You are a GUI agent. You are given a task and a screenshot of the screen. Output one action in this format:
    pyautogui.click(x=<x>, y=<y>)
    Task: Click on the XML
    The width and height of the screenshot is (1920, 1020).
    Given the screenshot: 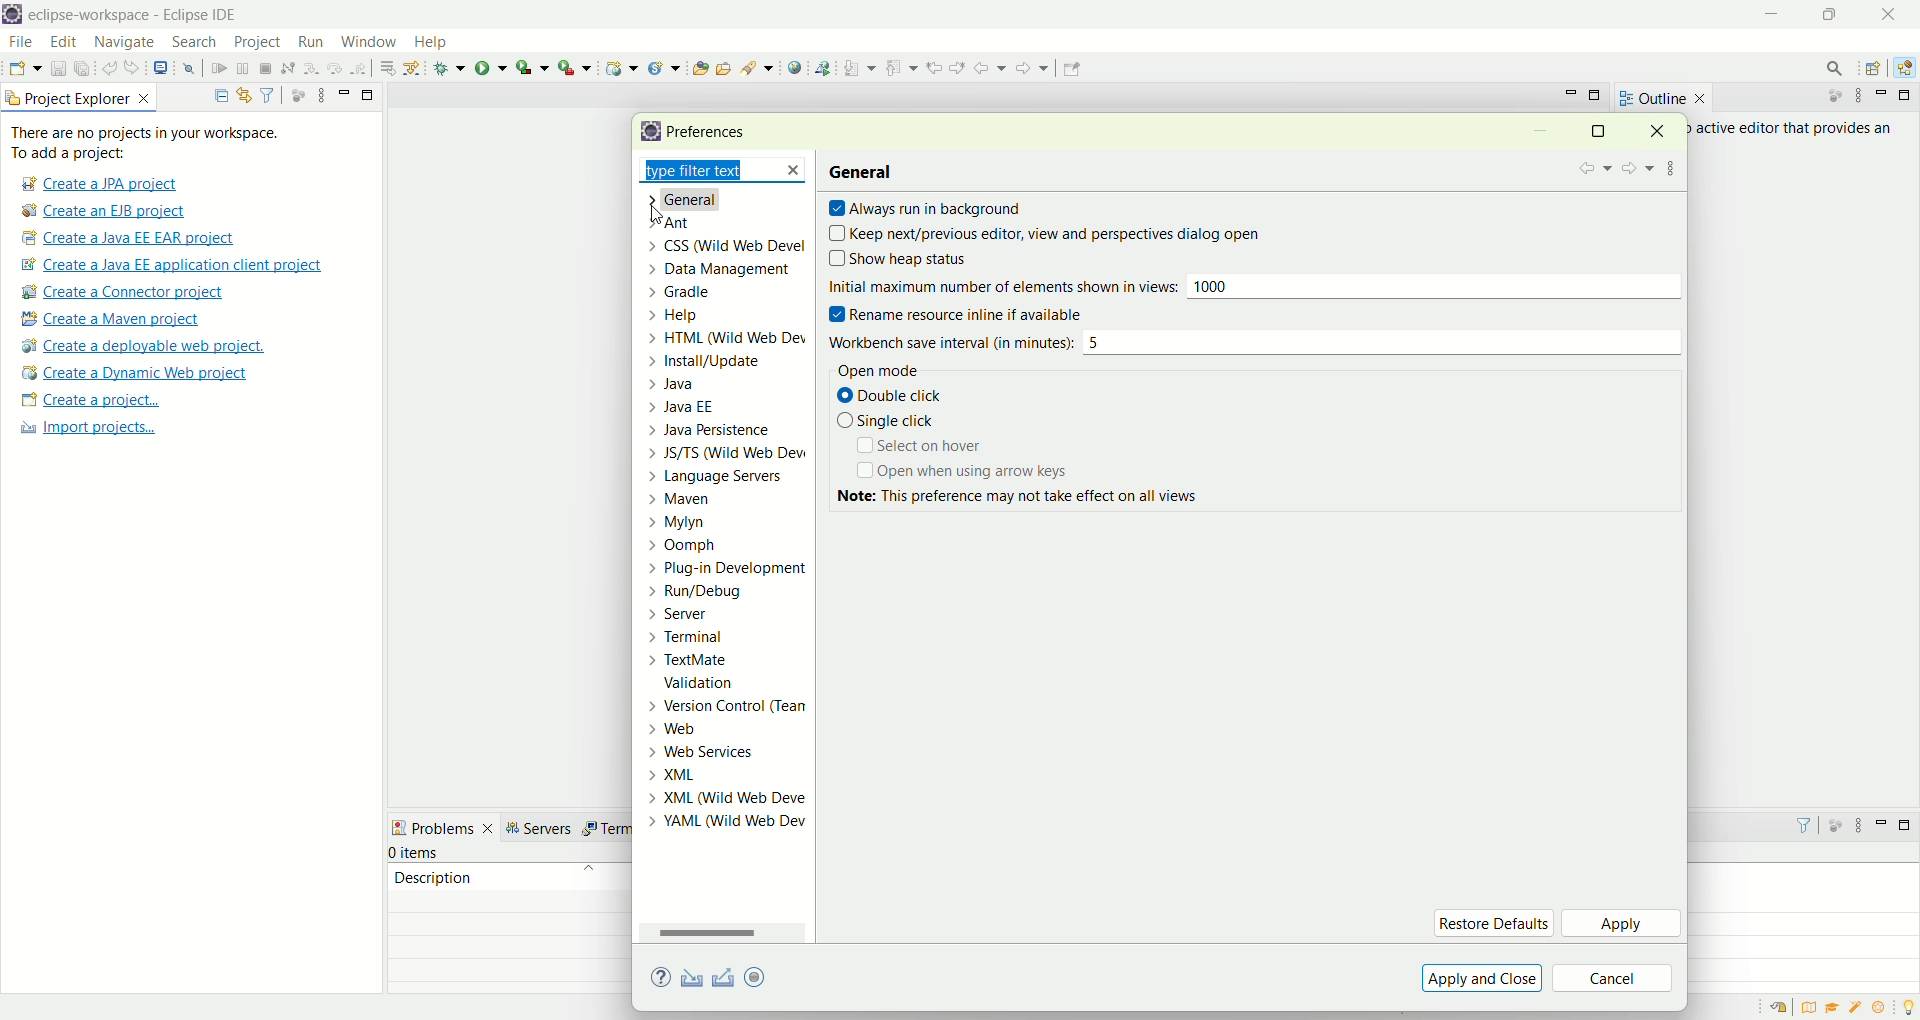 What is the action you would take?
    pyautogui.click(x=729, y=797)
    